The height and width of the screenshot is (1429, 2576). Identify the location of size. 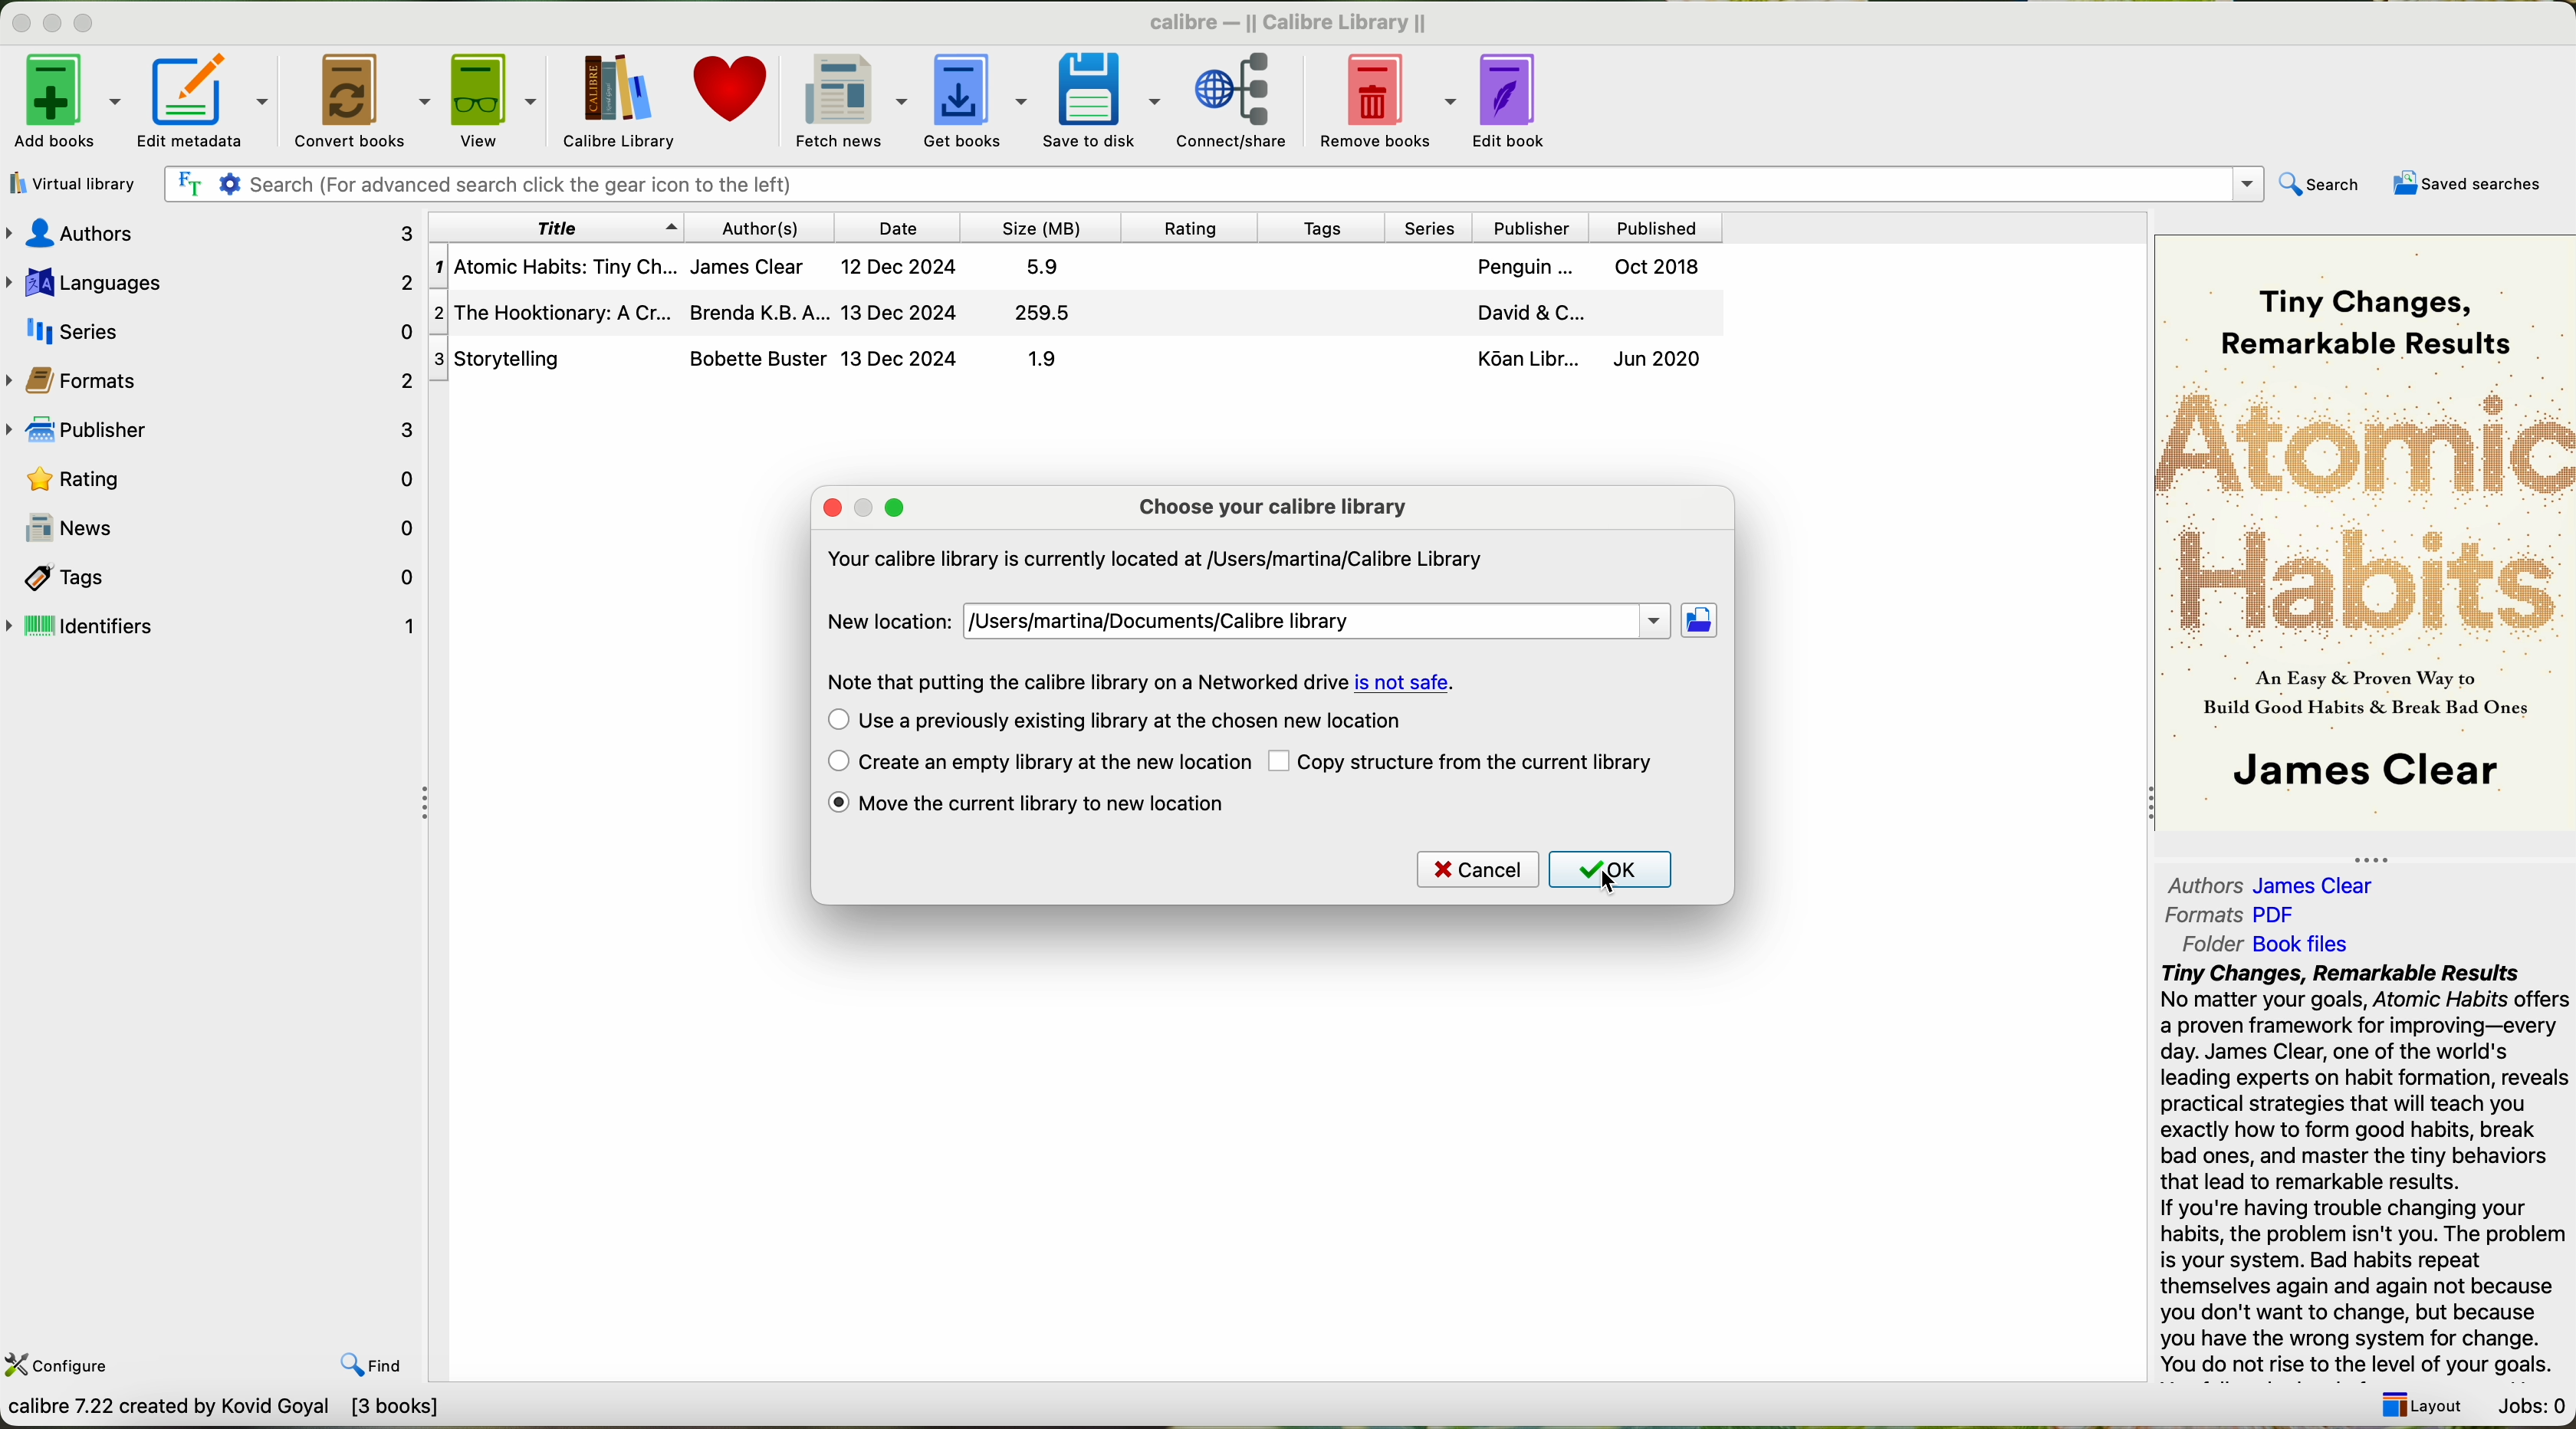
(1042, 228).